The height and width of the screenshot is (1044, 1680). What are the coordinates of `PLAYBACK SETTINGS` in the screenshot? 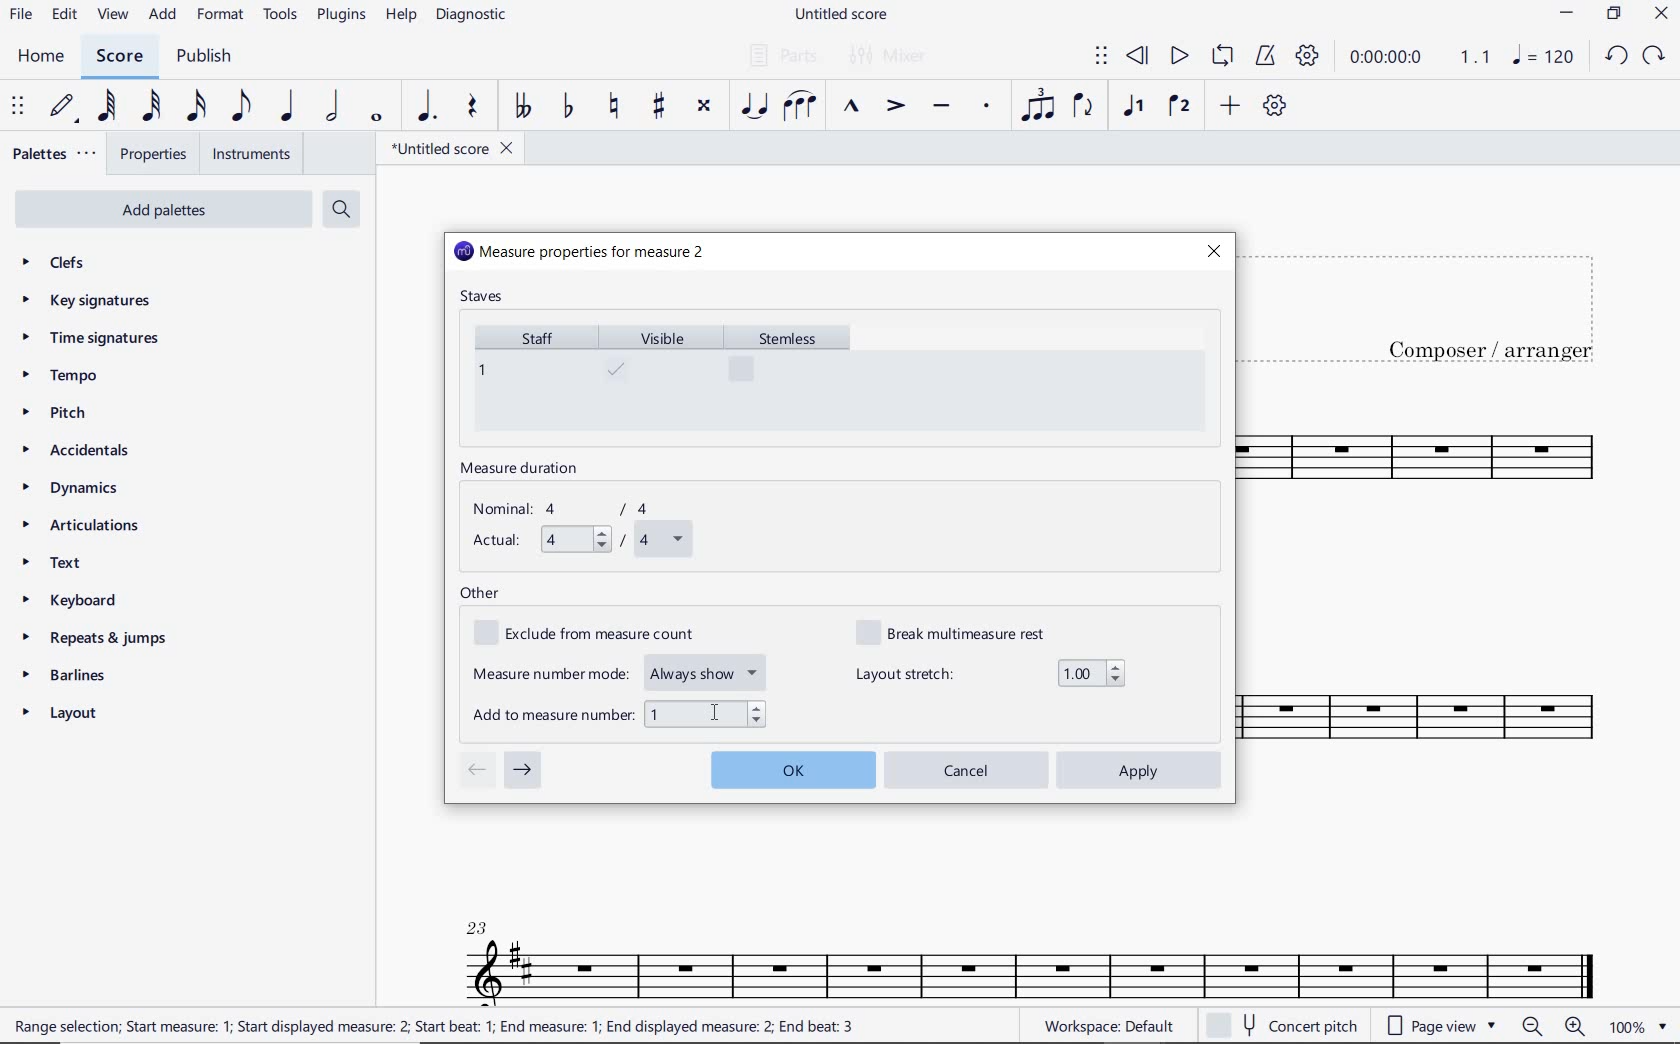 It's located at (1307, 57).